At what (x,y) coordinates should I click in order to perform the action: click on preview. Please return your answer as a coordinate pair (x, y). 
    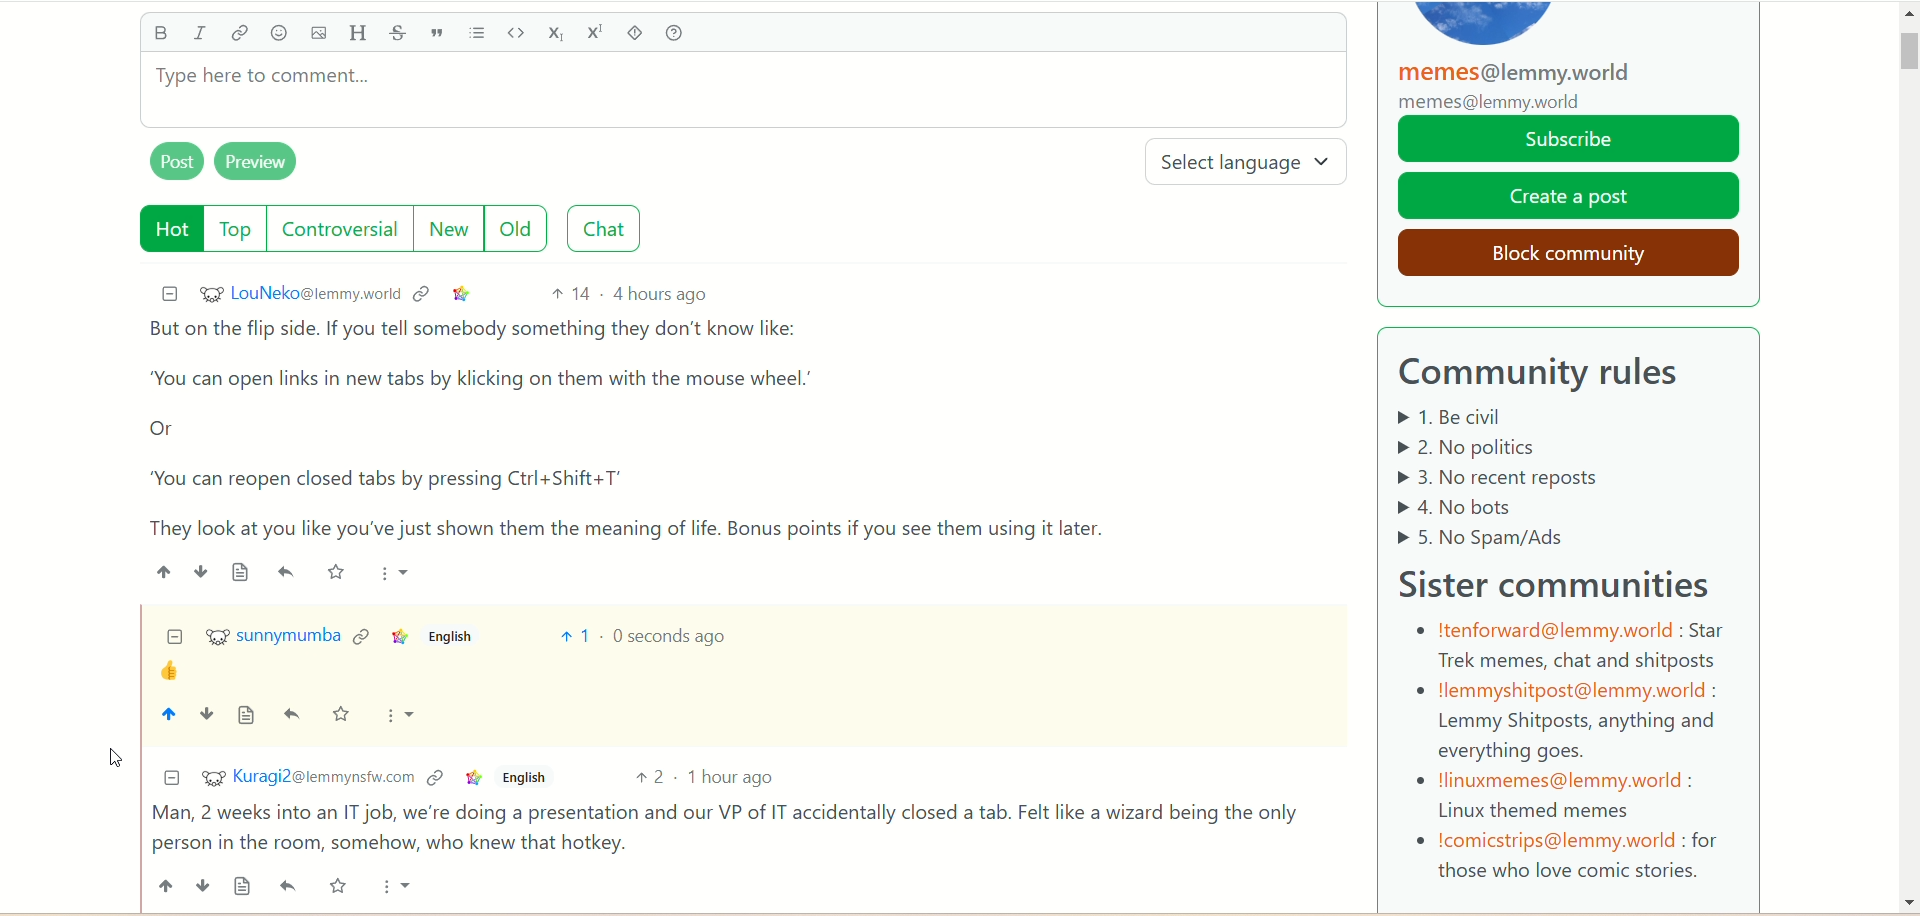
    Looking at the image, I should click on (266, 164).